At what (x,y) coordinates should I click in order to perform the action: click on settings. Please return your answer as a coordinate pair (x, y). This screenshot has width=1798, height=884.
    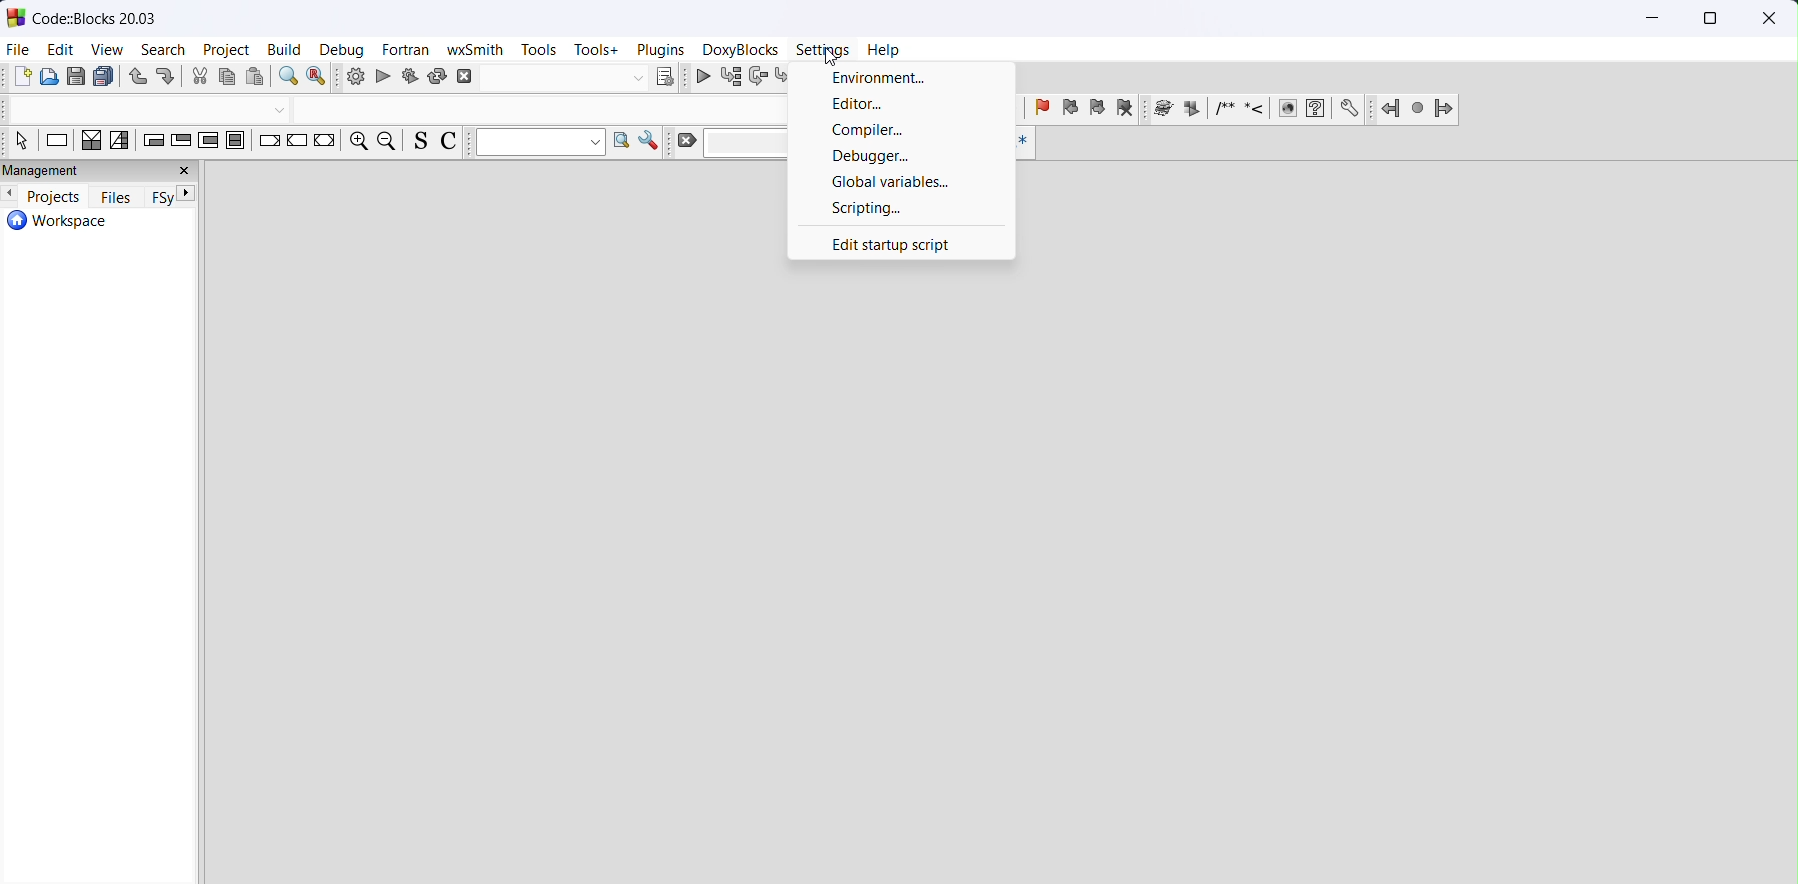
    Looking at the image, I should click on (825, 49).